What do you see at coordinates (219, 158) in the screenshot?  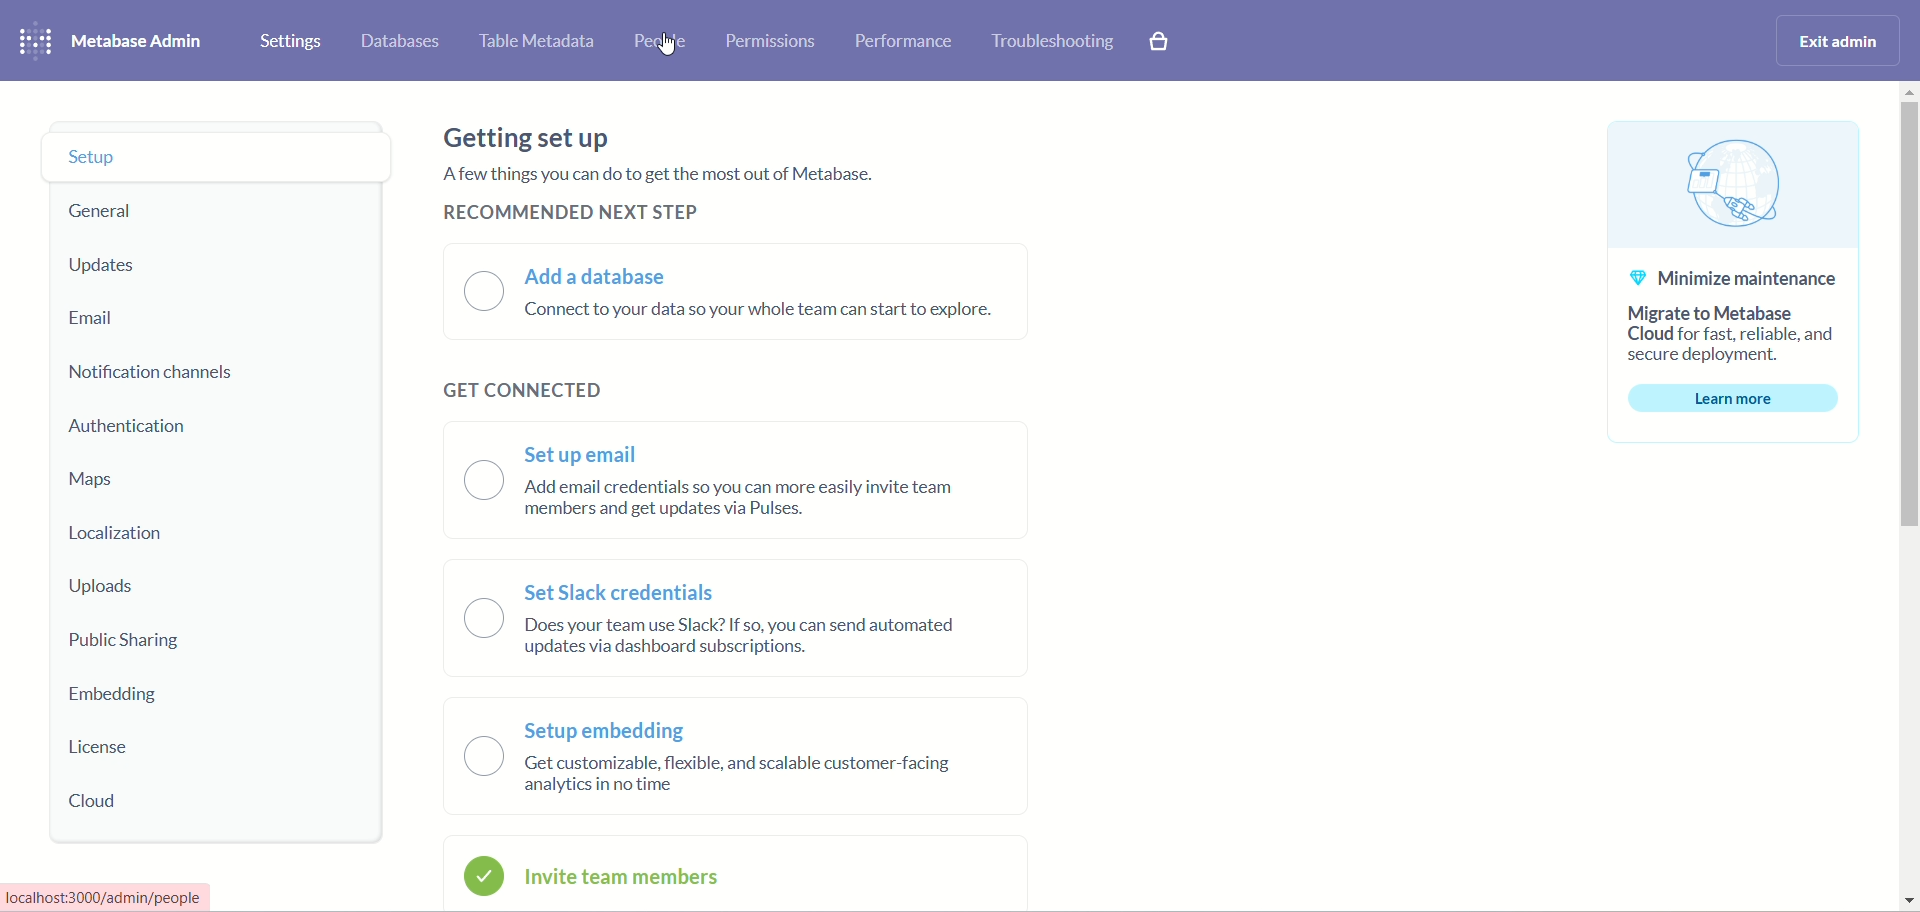 I see `setup` at bounding box center [219, 158].